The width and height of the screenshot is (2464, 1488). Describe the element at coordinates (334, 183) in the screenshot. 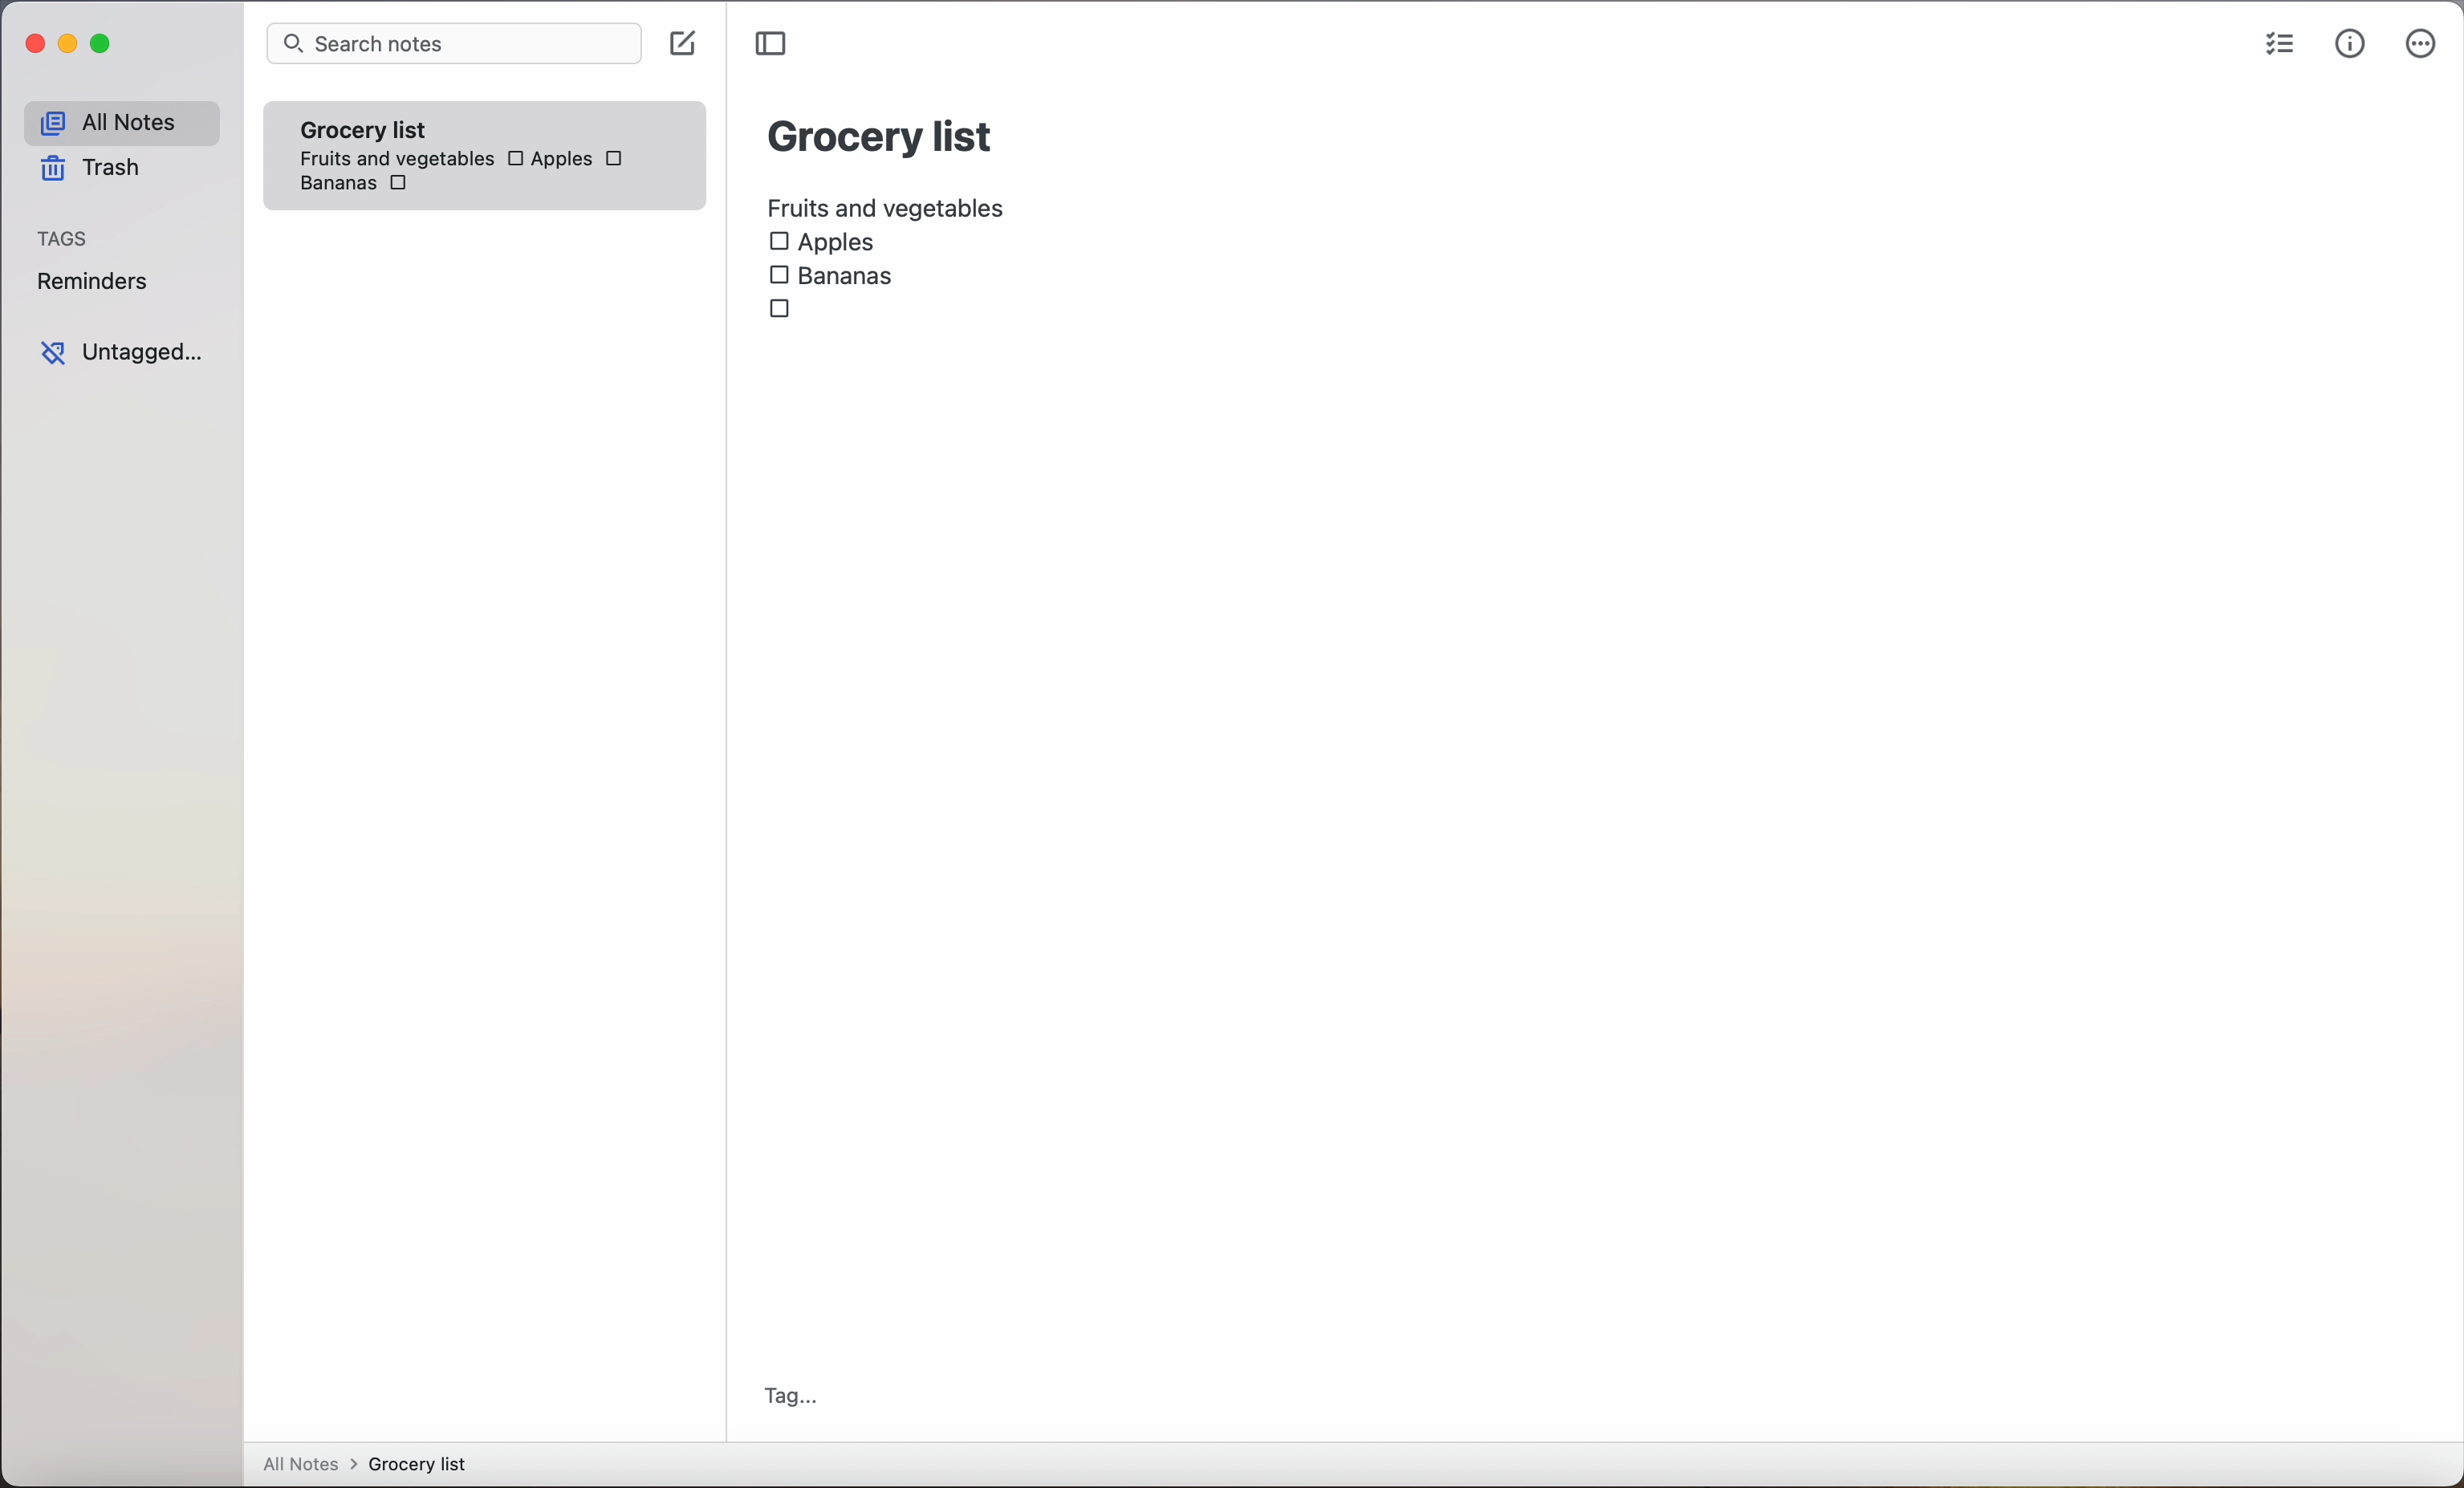

I see `bananas` at that location.